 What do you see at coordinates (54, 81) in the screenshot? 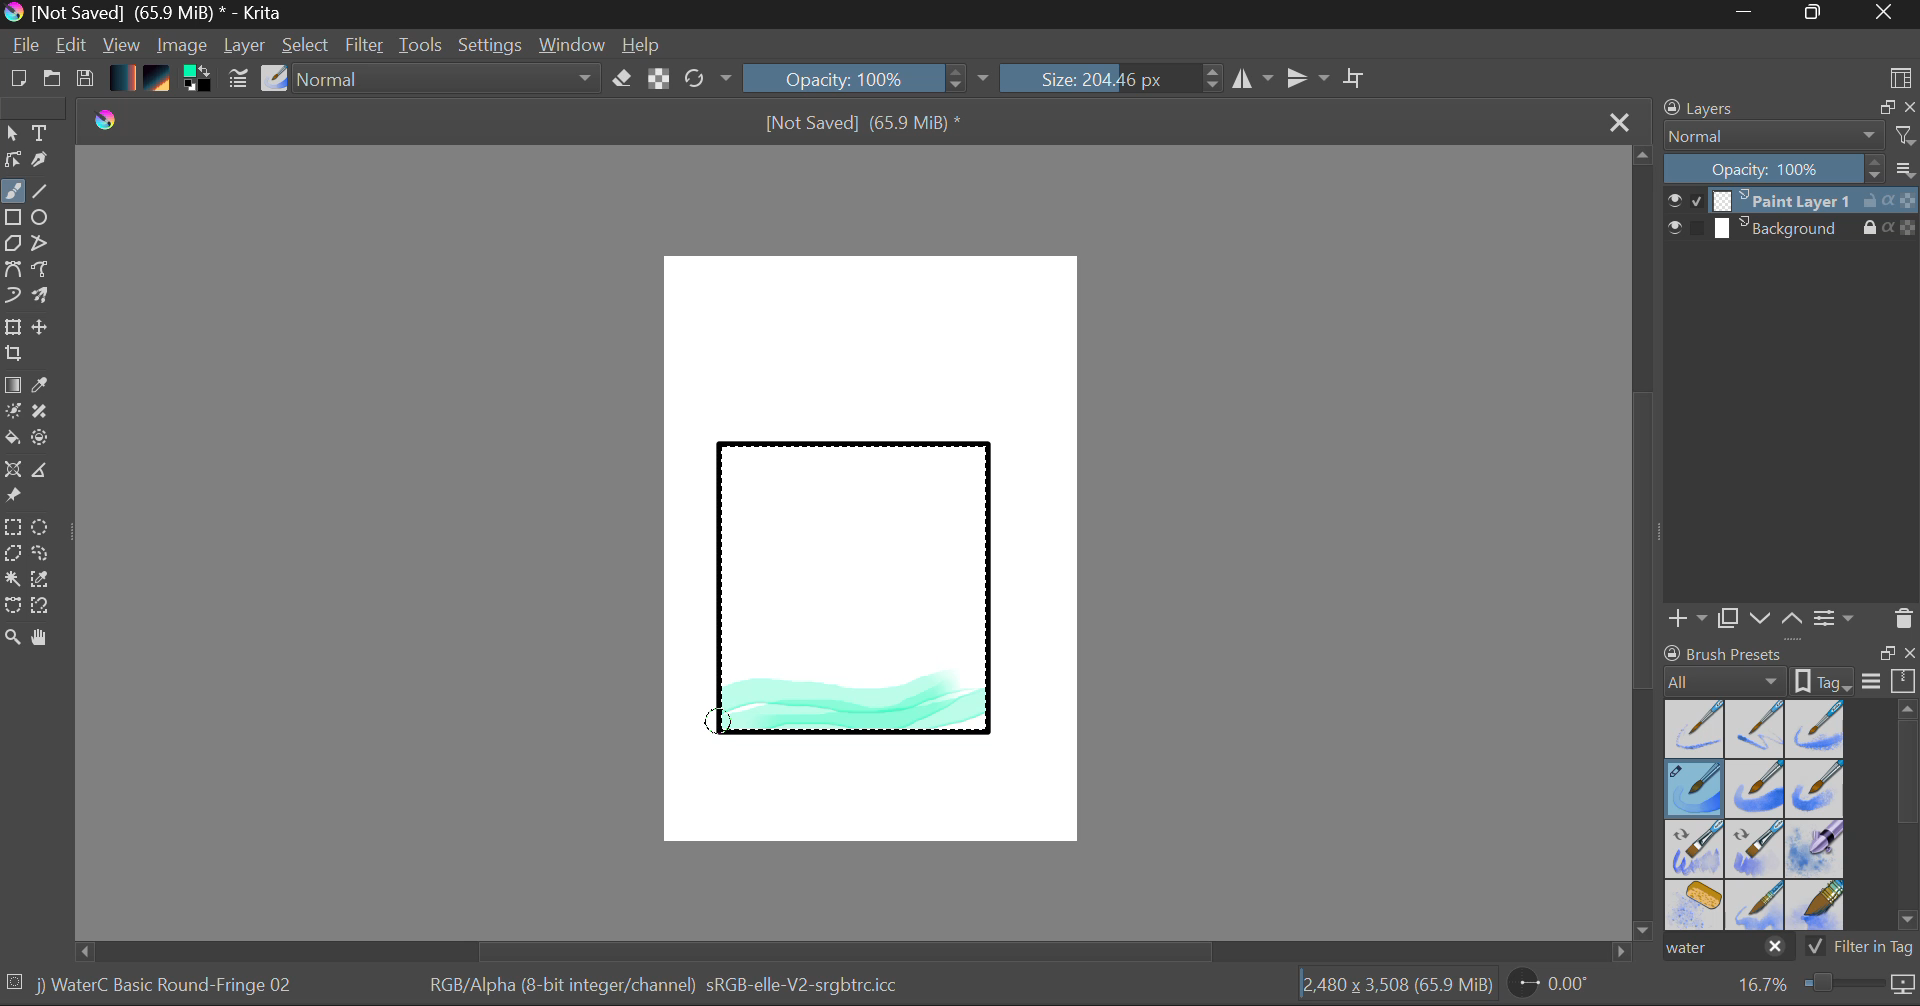
I see `Open` at bounding box center [54, 81].